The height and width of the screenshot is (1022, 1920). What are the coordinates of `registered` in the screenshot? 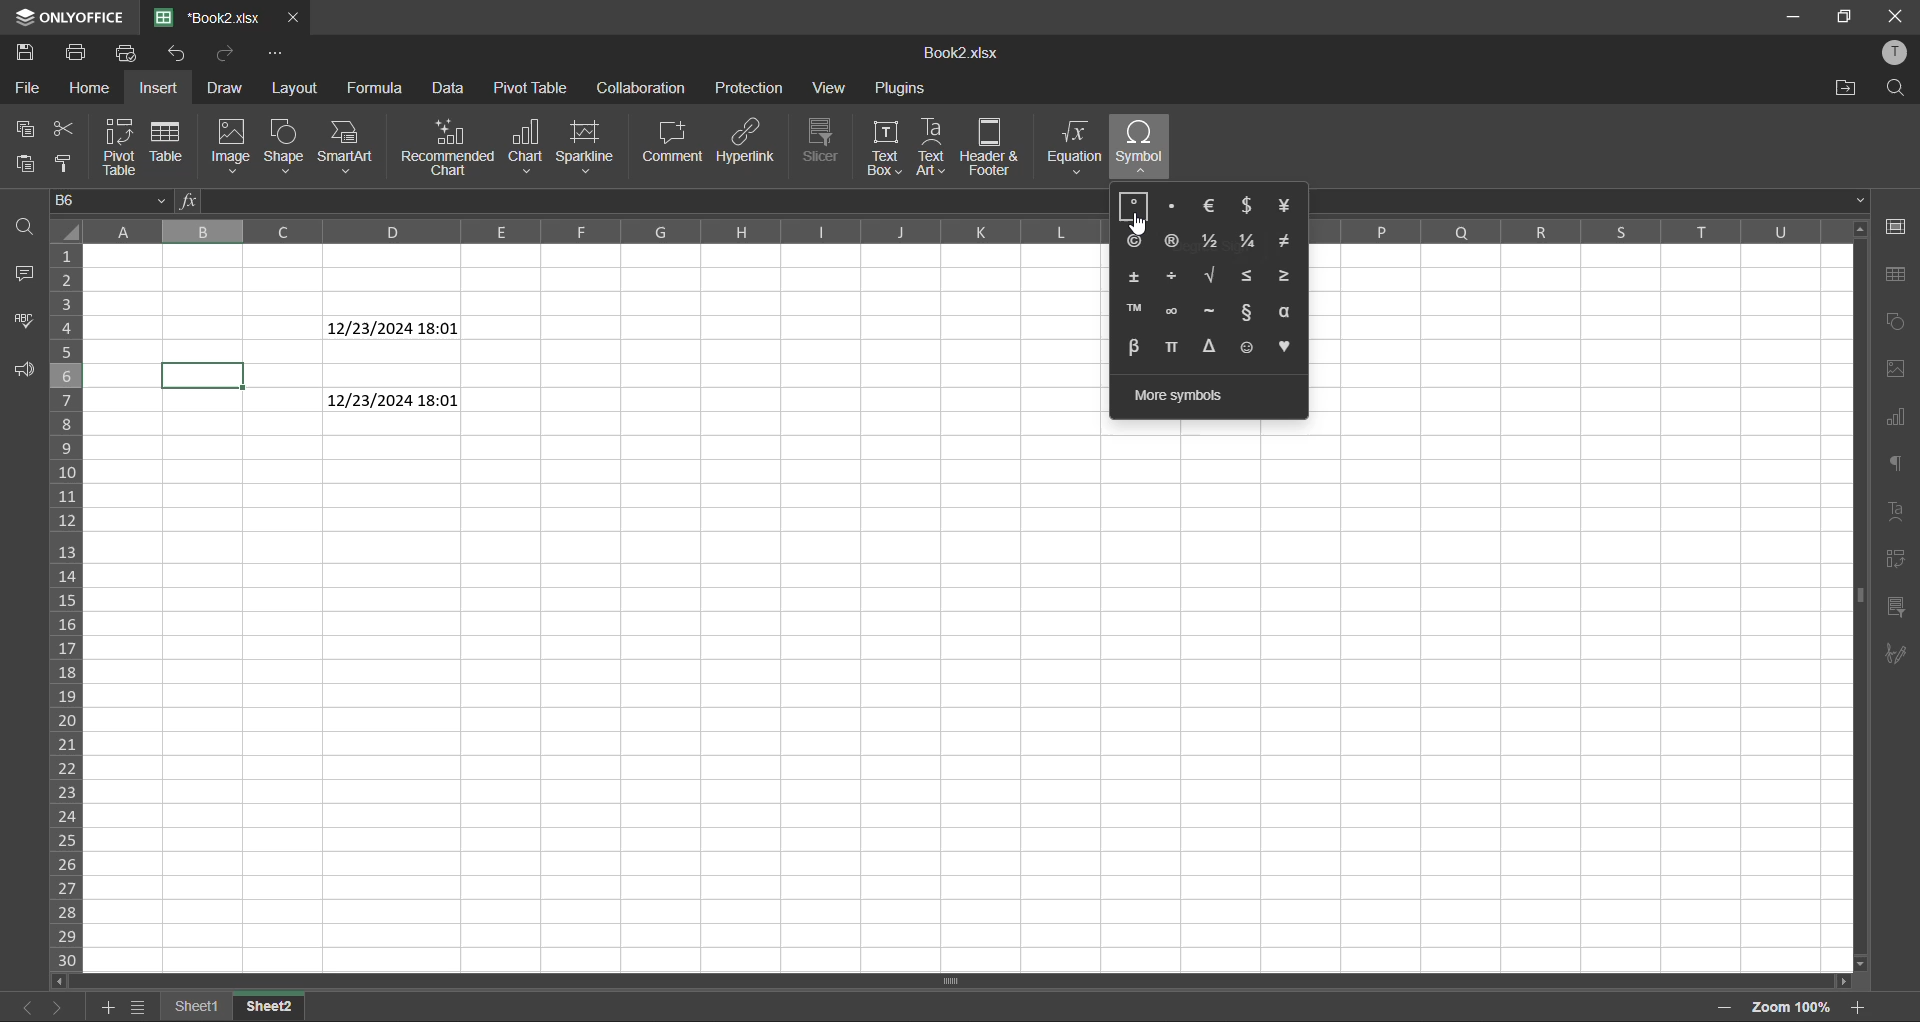 It's located at (1169, 244).